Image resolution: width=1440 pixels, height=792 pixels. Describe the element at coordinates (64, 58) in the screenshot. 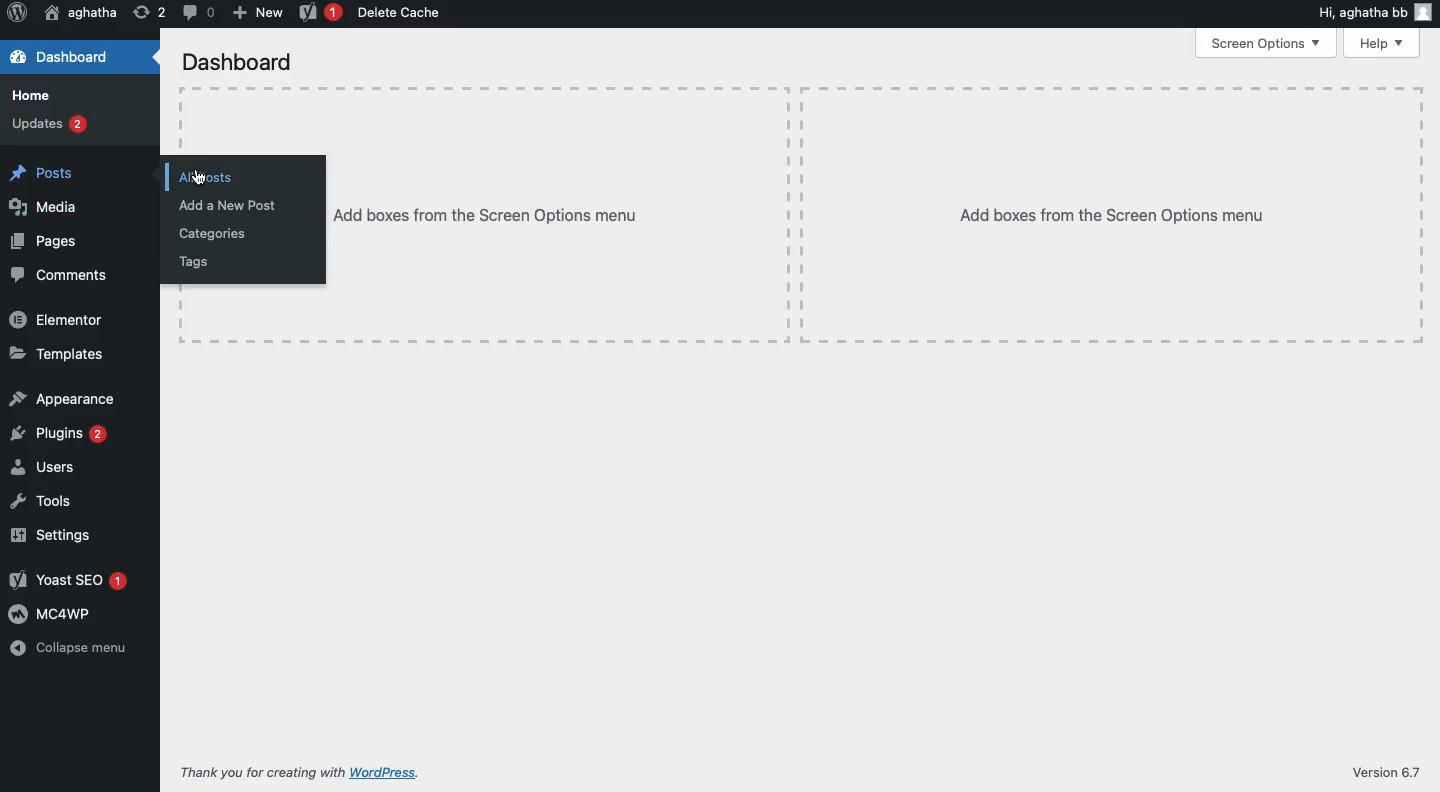

I see `Dashboard` at that location.